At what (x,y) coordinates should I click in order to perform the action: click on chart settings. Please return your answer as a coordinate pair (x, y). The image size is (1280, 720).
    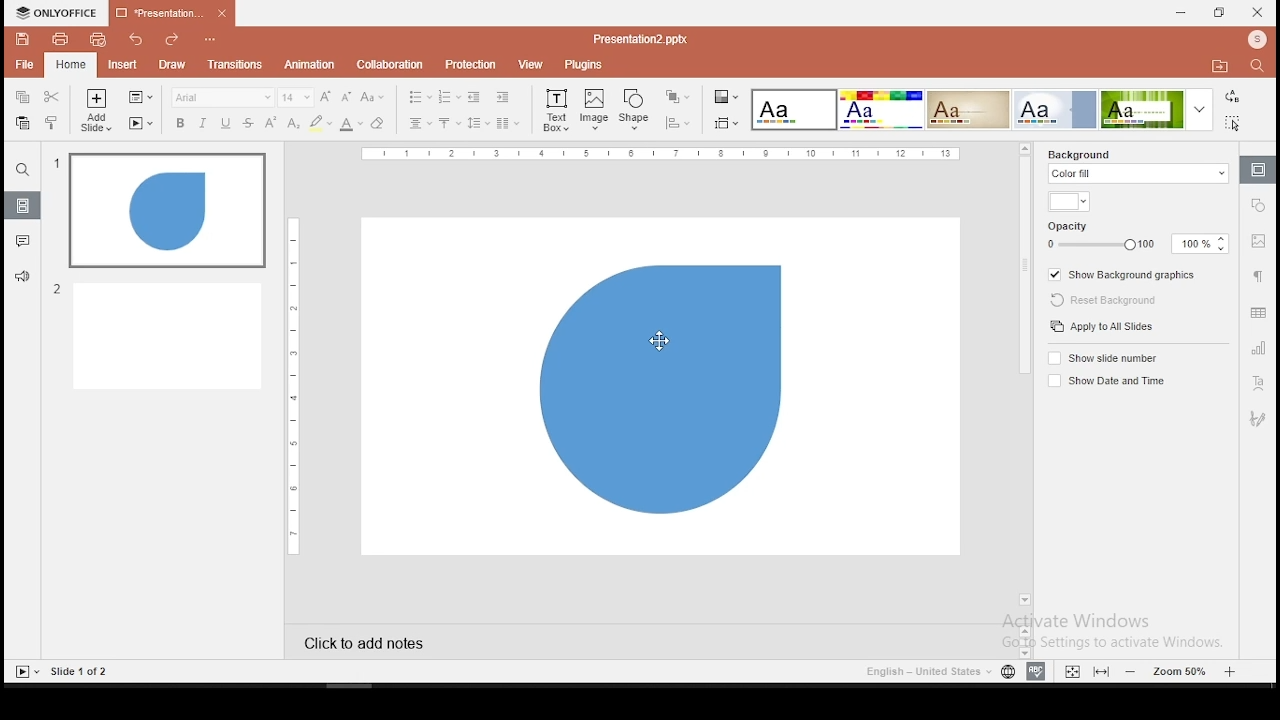
    Looking at the image, I should click on (1257, 349).